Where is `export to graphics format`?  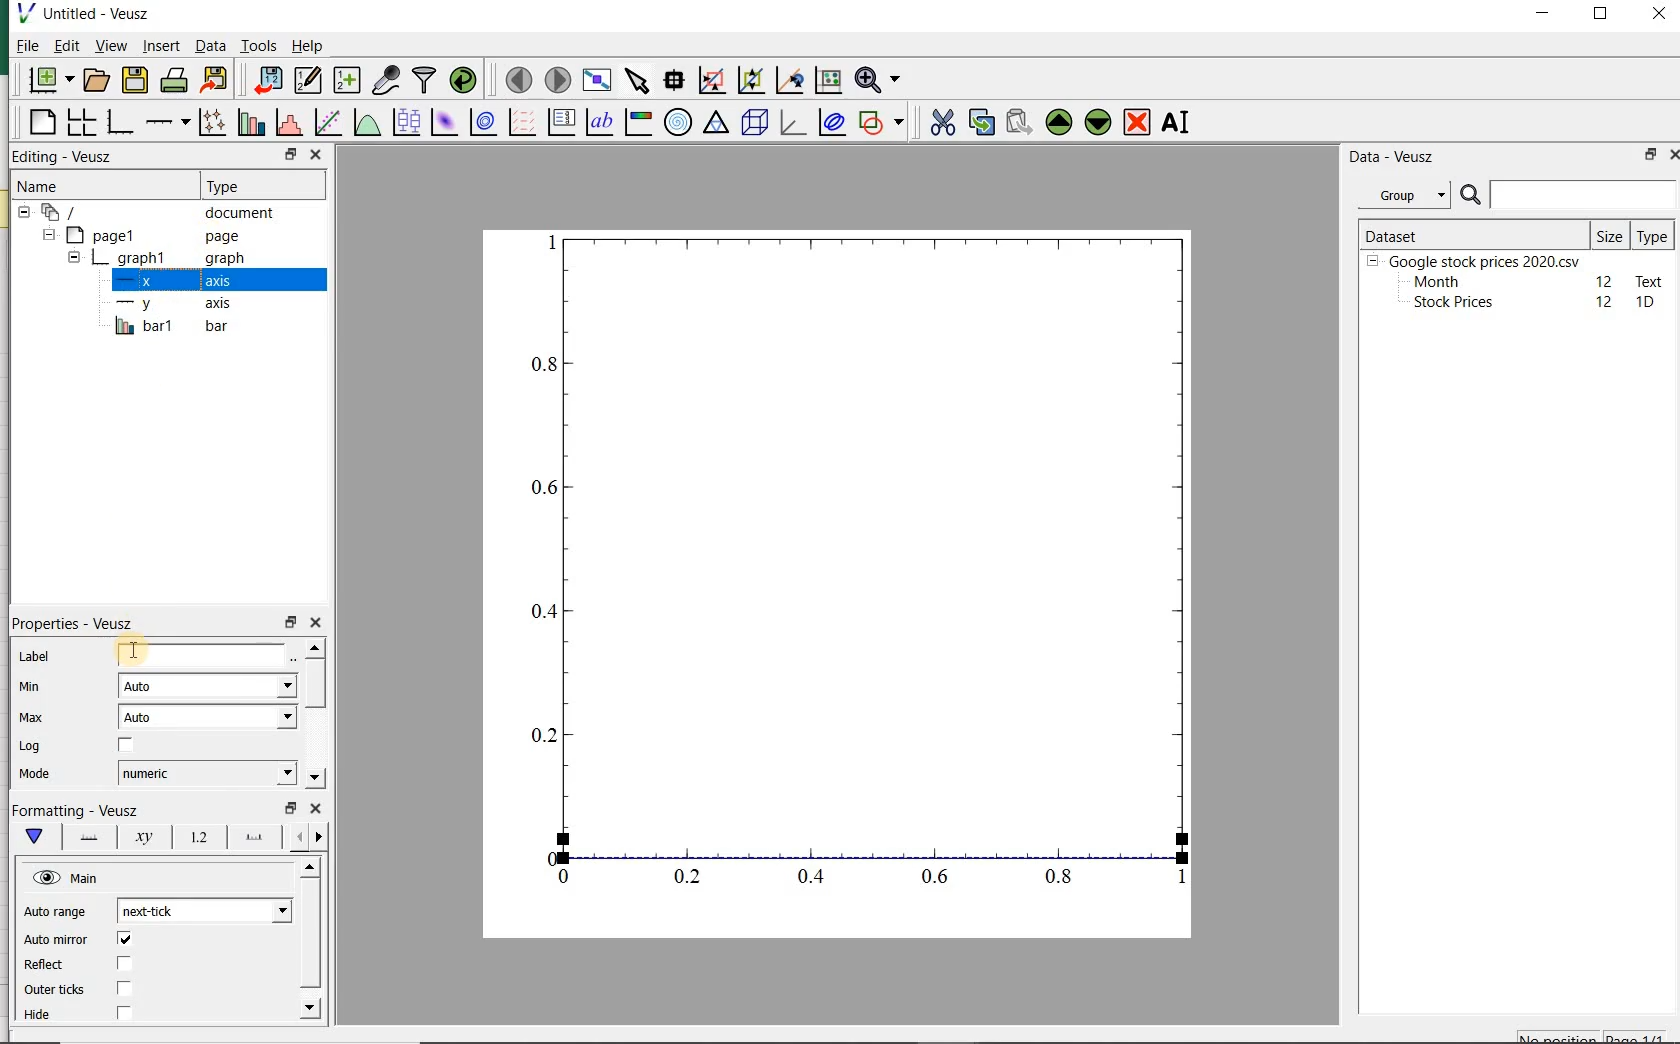
export to graphics format is located at coordinates (215, 81).